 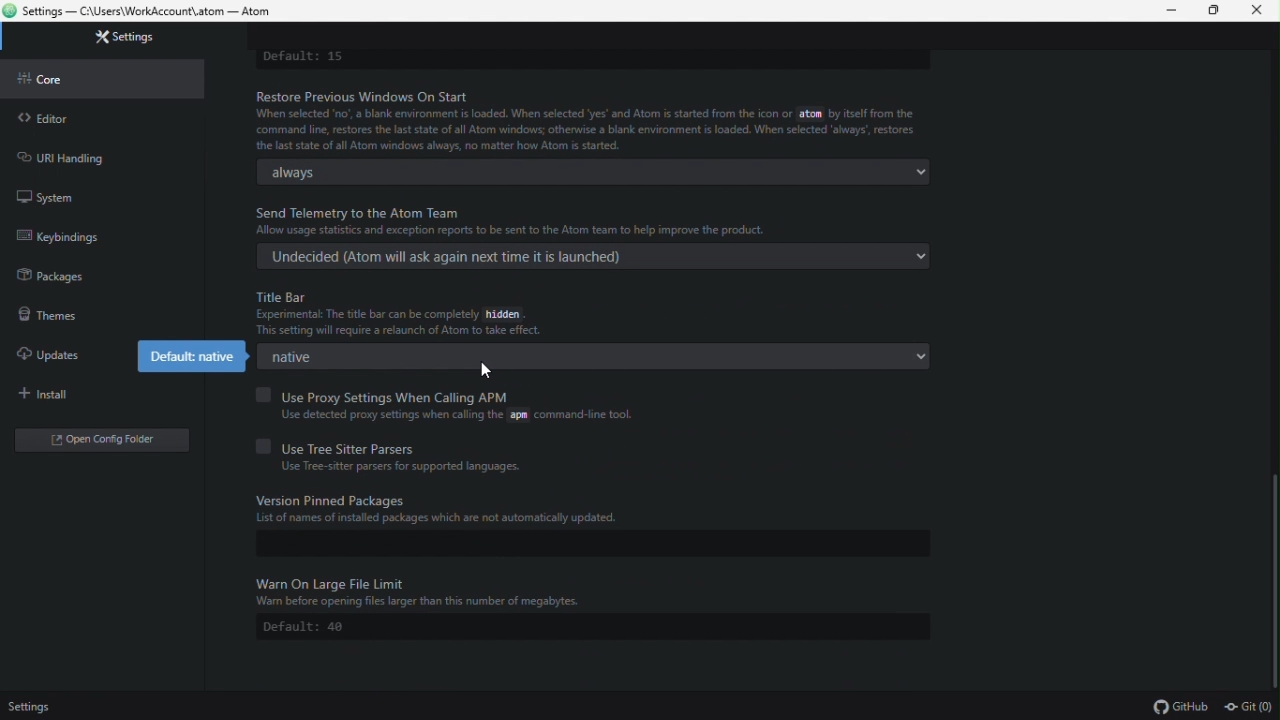 What do you see at coordinates (98, 237) in the screenshot?
I see `keybindings` at bounding box center [98, 237].